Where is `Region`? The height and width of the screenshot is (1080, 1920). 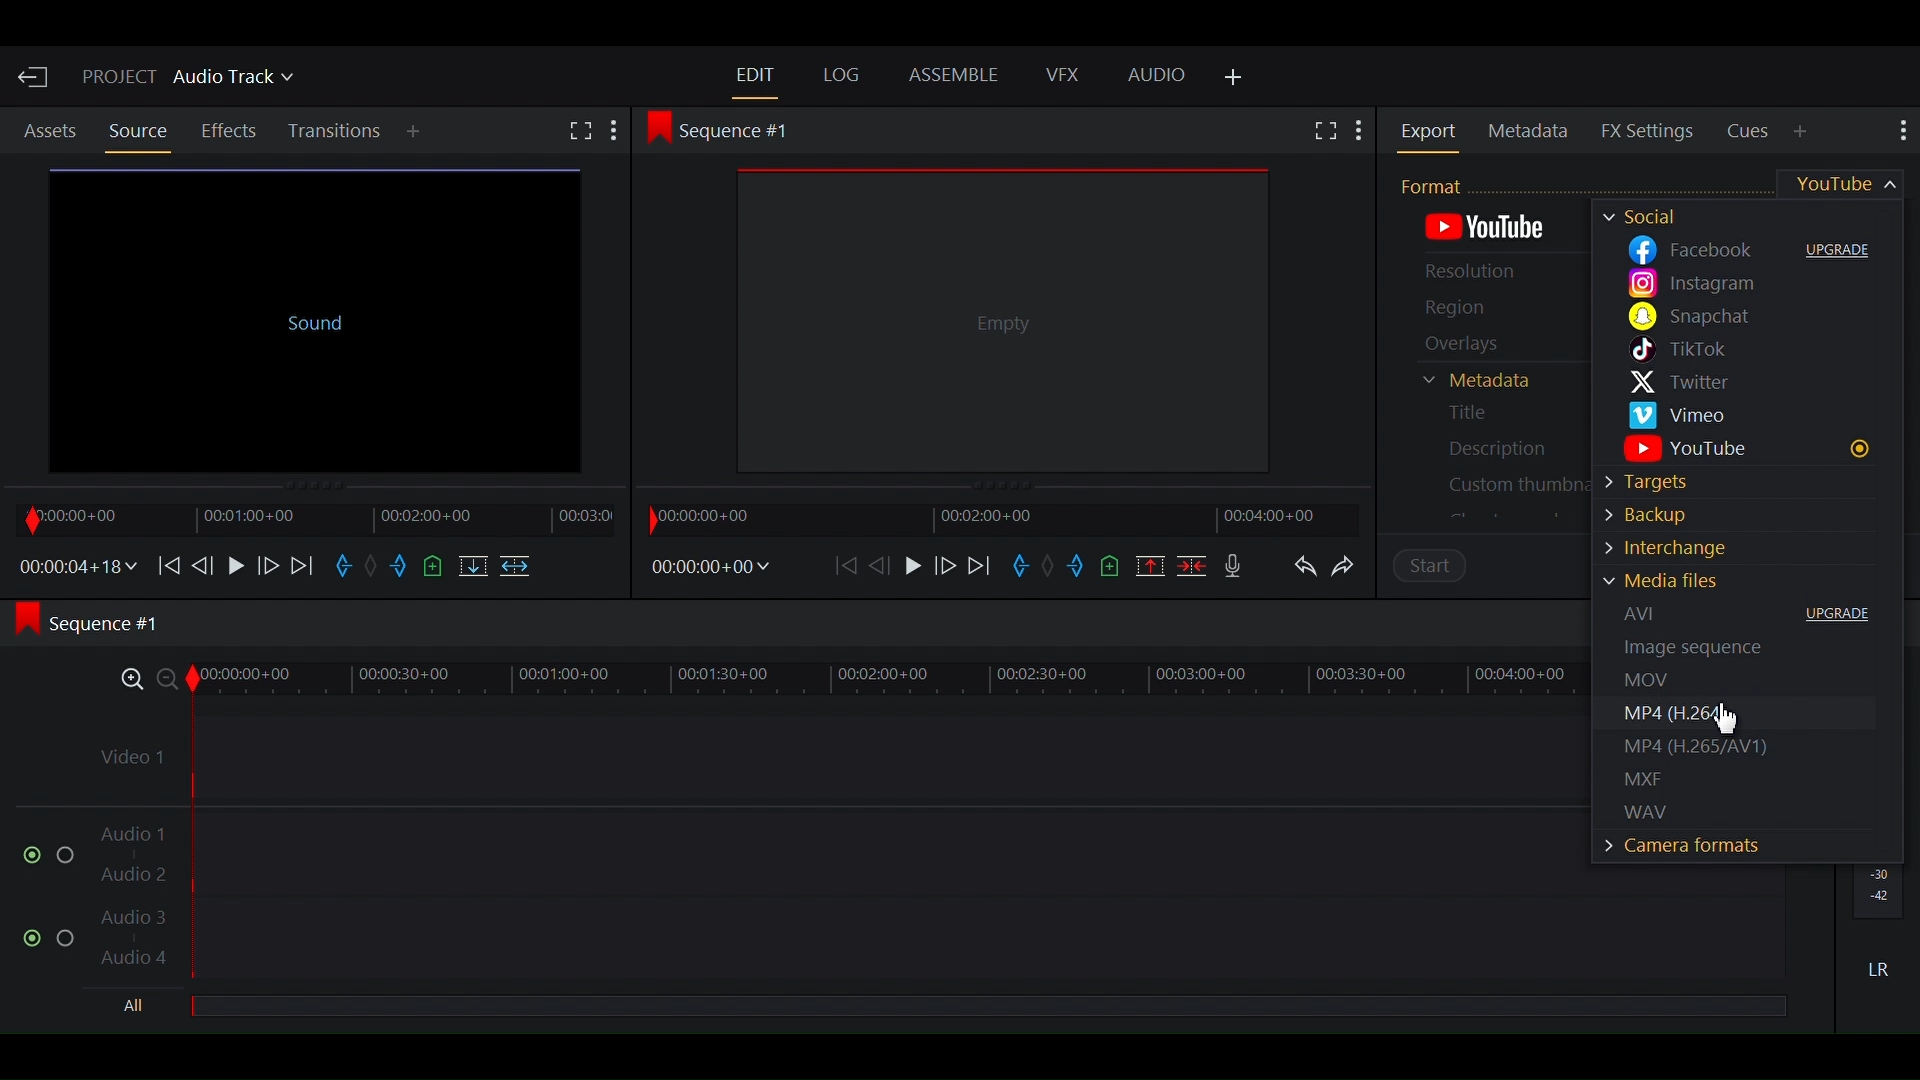
Region is located at coordinates (1486, 310).